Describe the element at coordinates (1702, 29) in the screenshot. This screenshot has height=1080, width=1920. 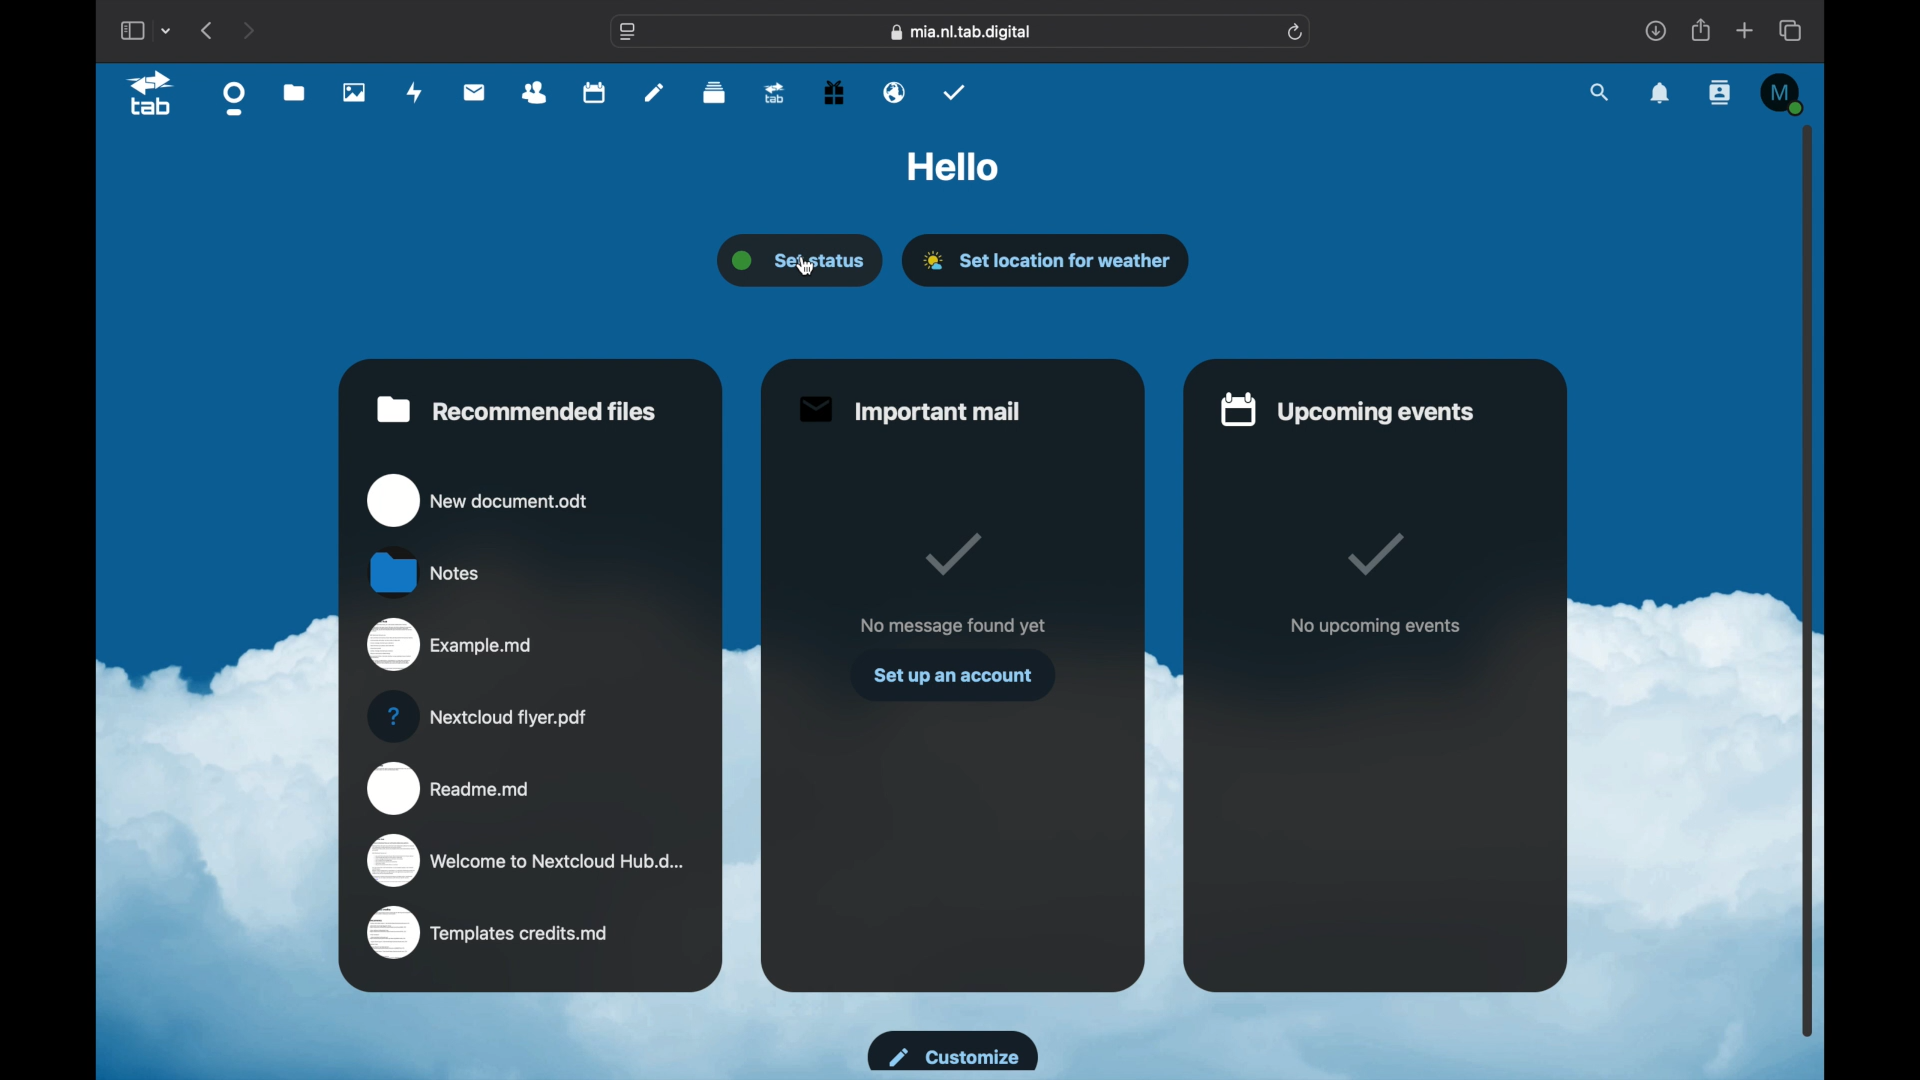
I see `share` at that location.